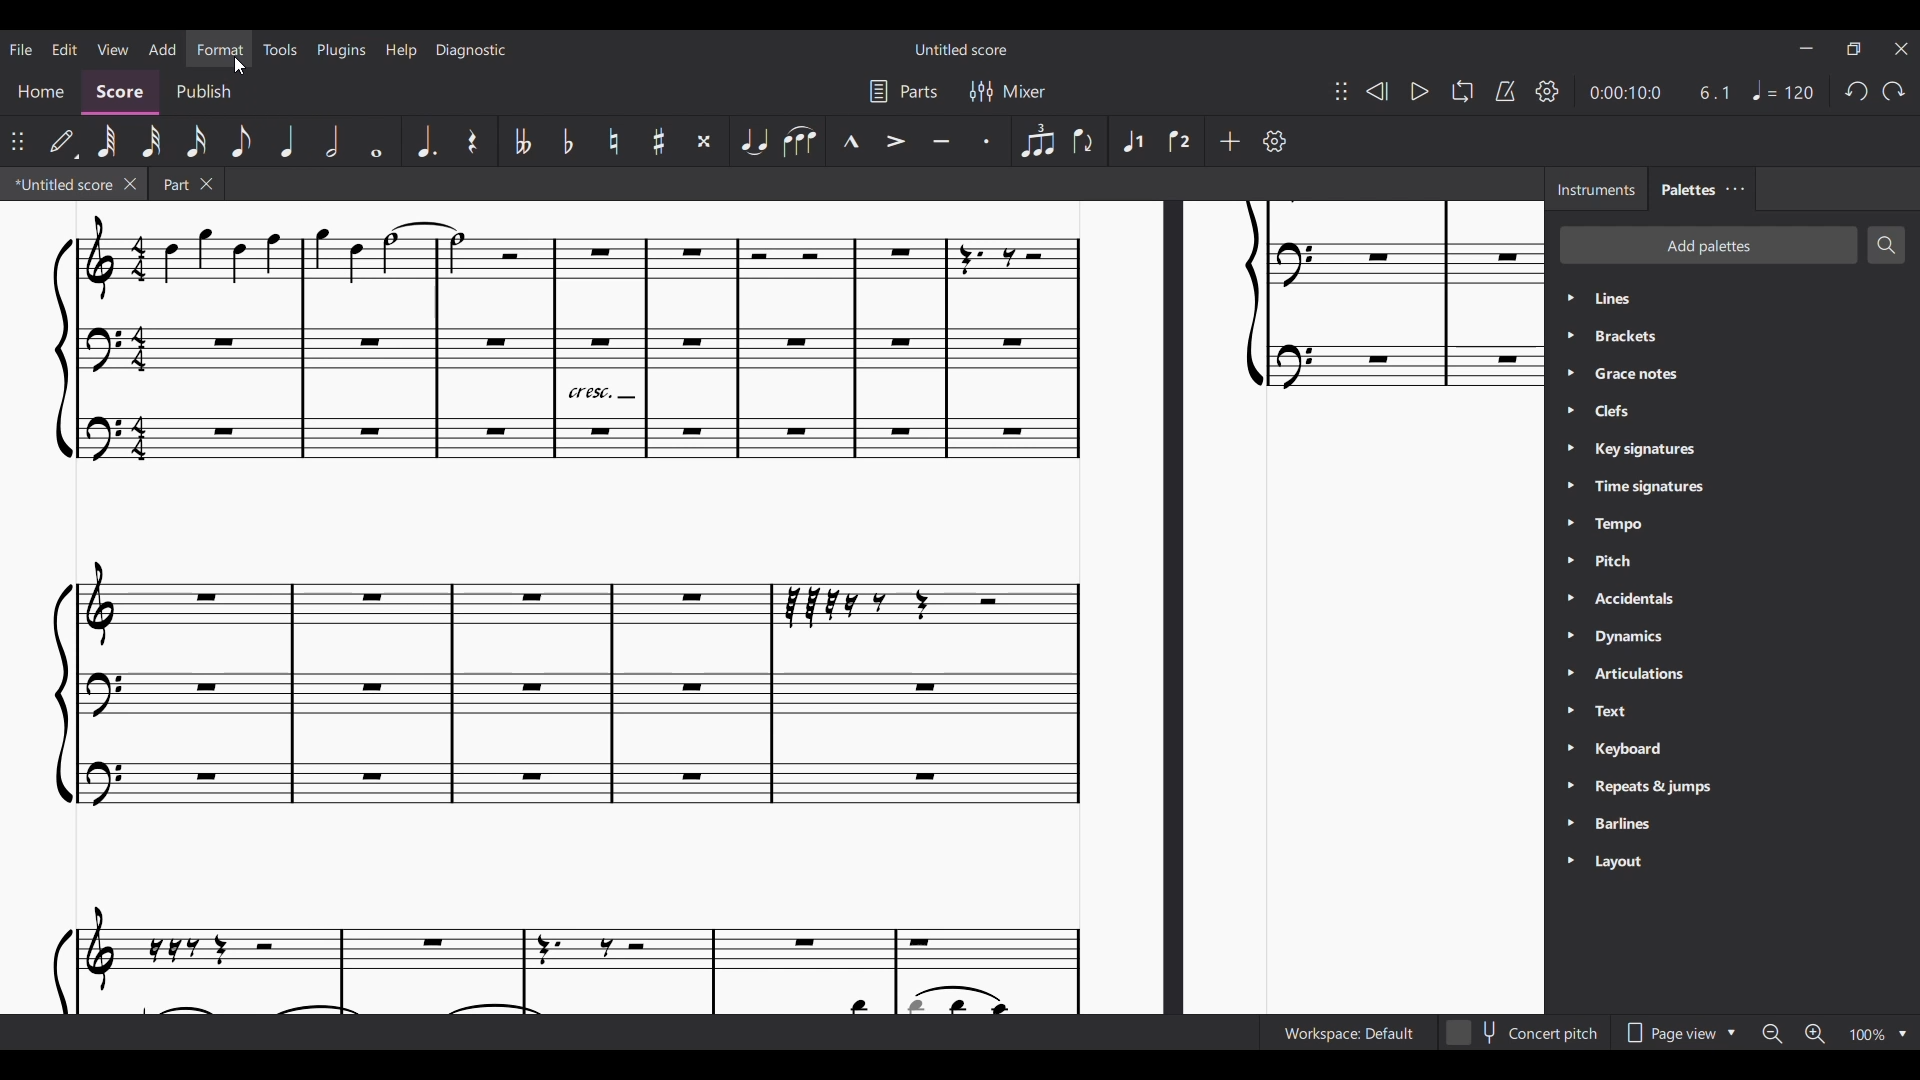  I want to click on Toggle flat, so click(567, 140).